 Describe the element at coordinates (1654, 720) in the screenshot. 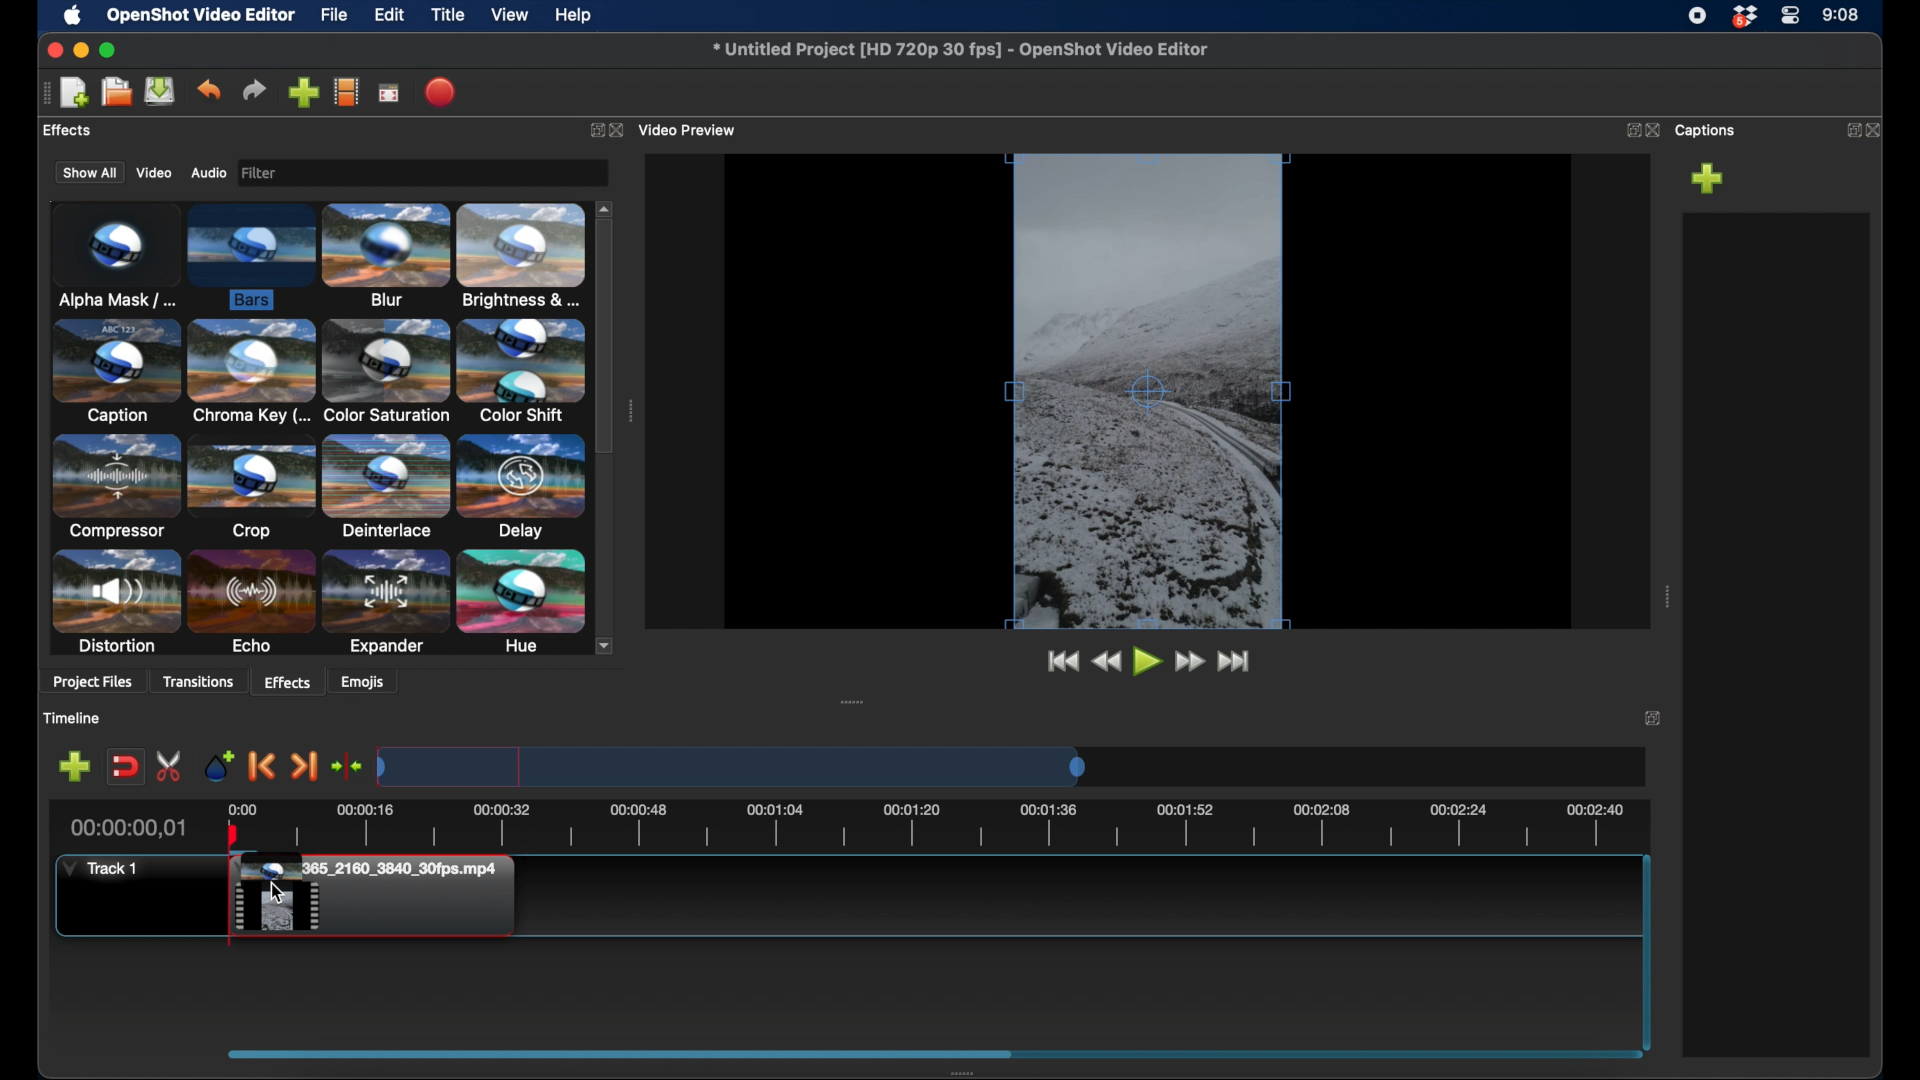

I see `expand` at that location.